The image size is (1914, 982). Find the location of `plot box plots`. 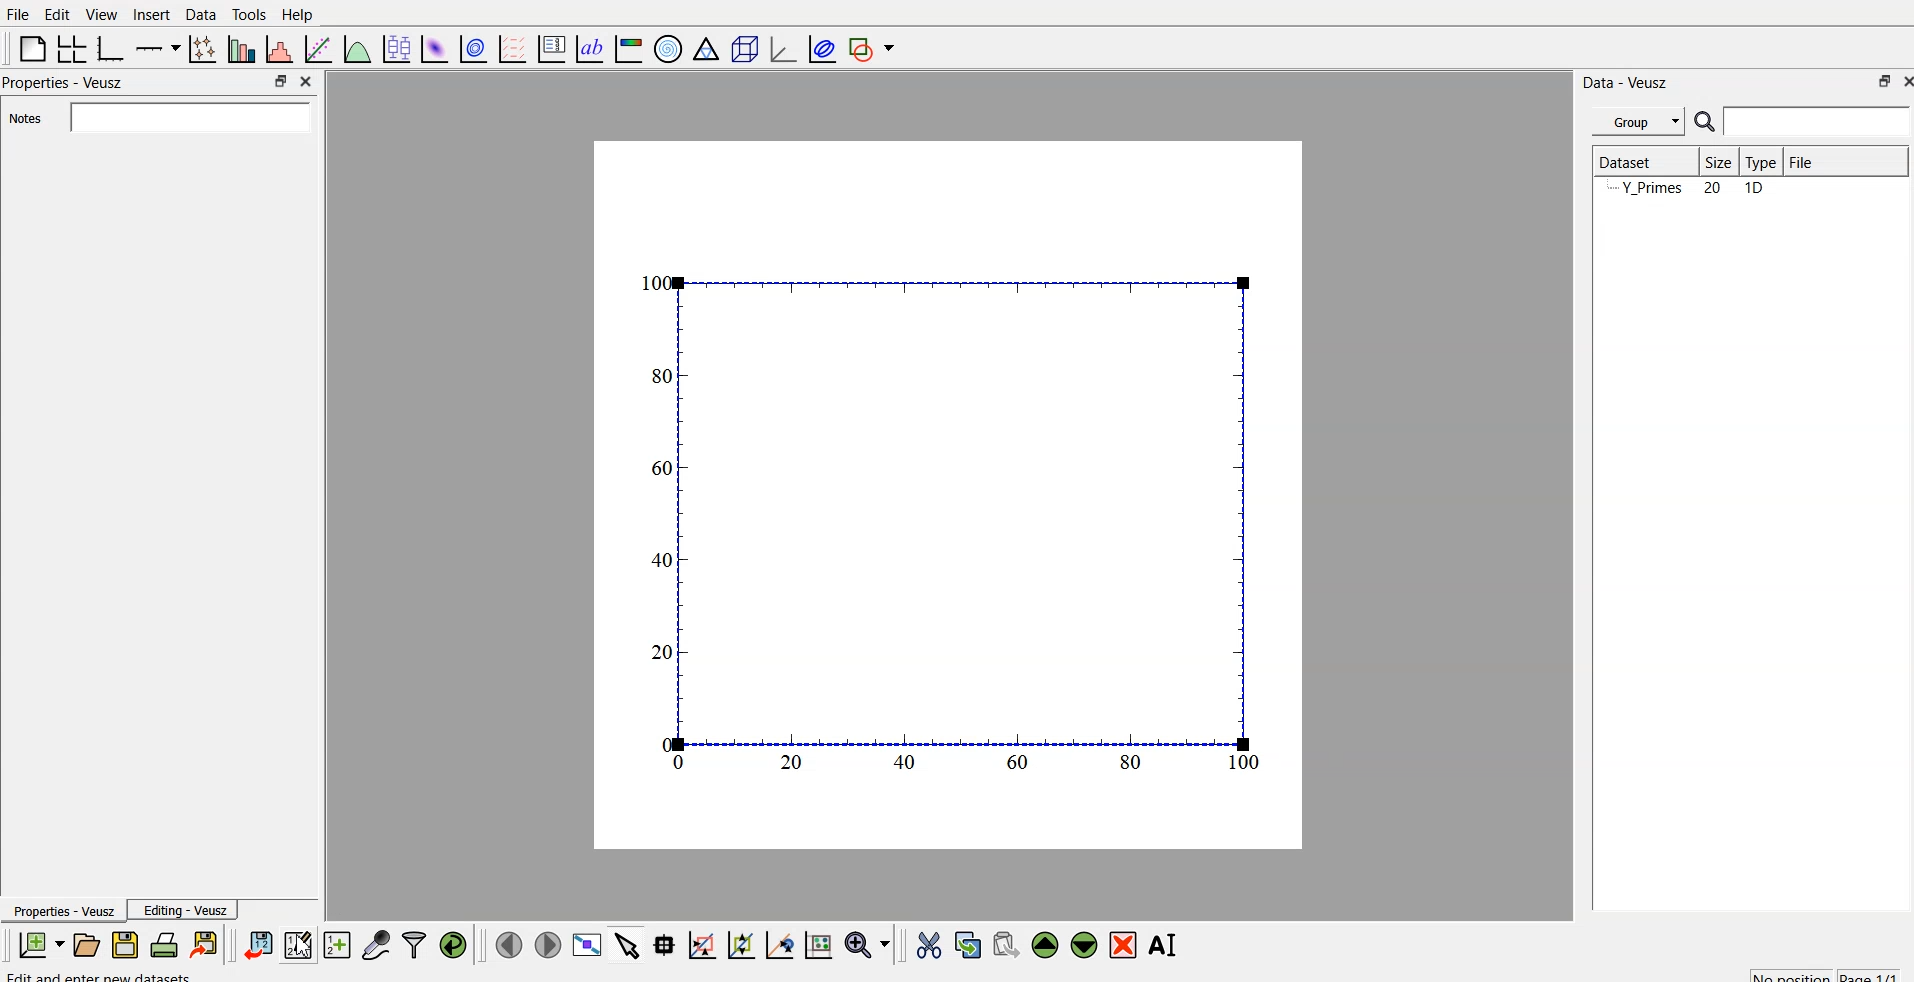

plot box plots is located at coordinates (394, 48).